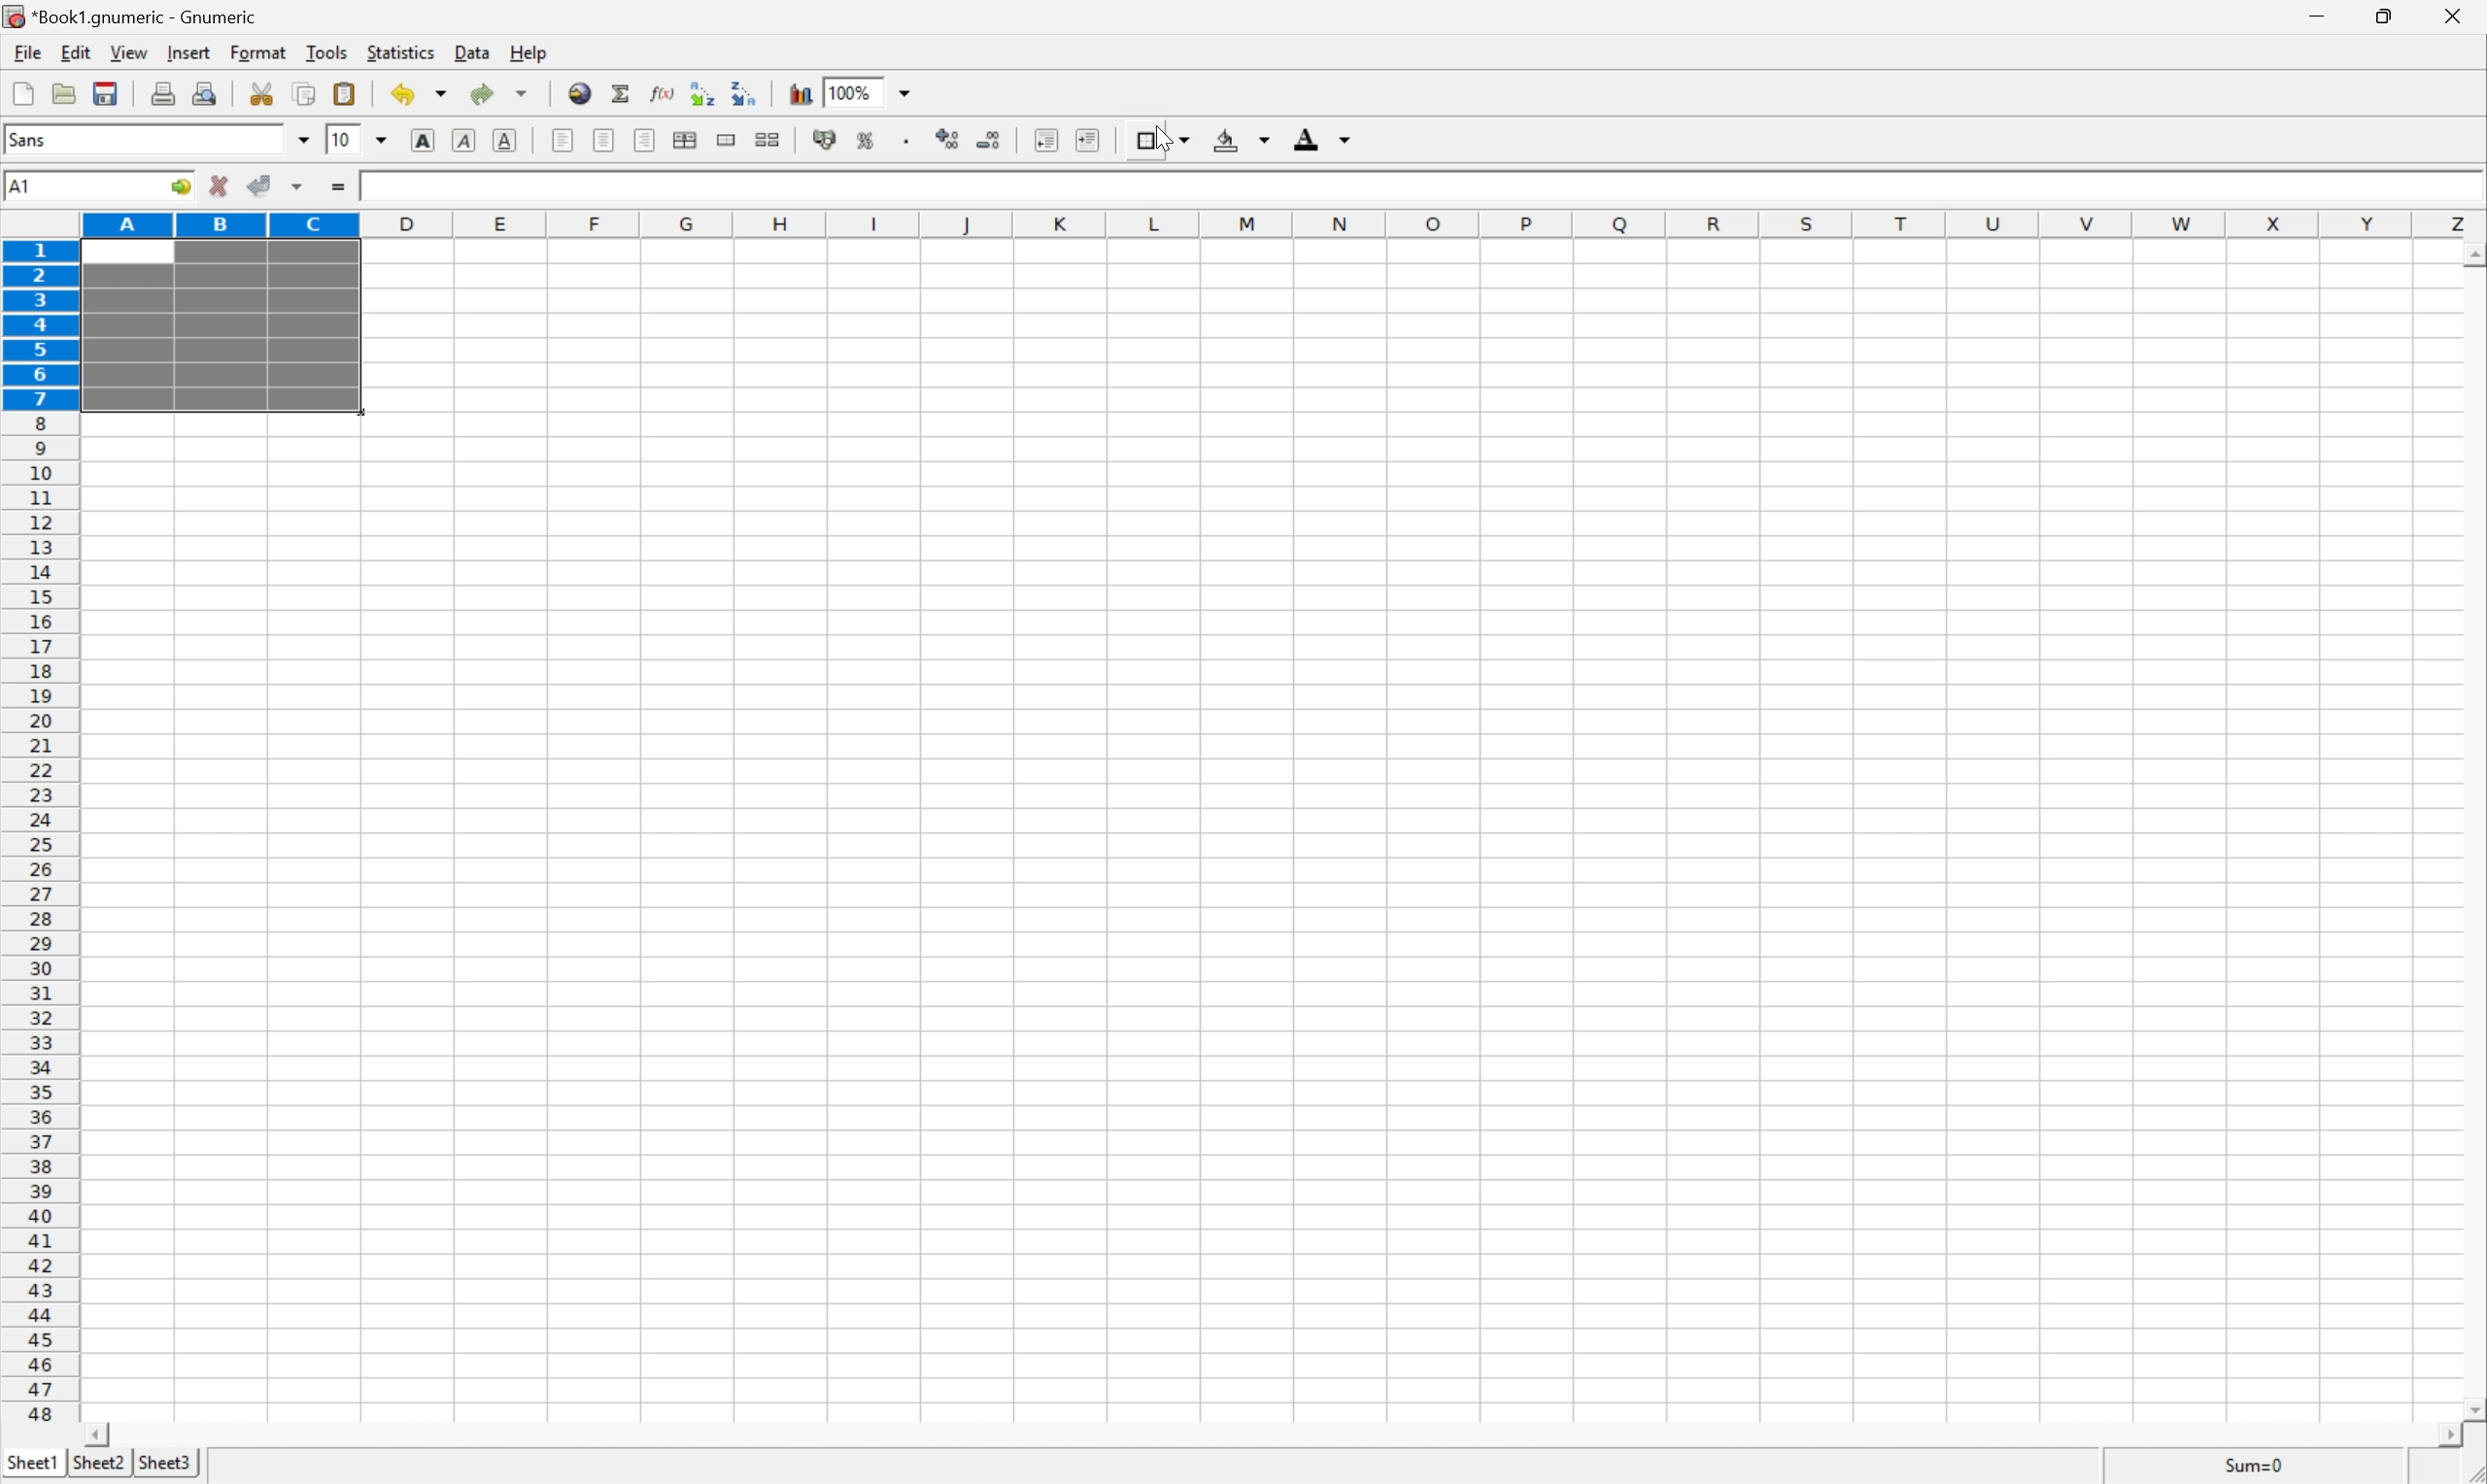 This screenshot has width=2487, height=1484. What do you see at coordinates (425, 139) in the screenshot?
I see `bold` at bounding box center [425, 139].